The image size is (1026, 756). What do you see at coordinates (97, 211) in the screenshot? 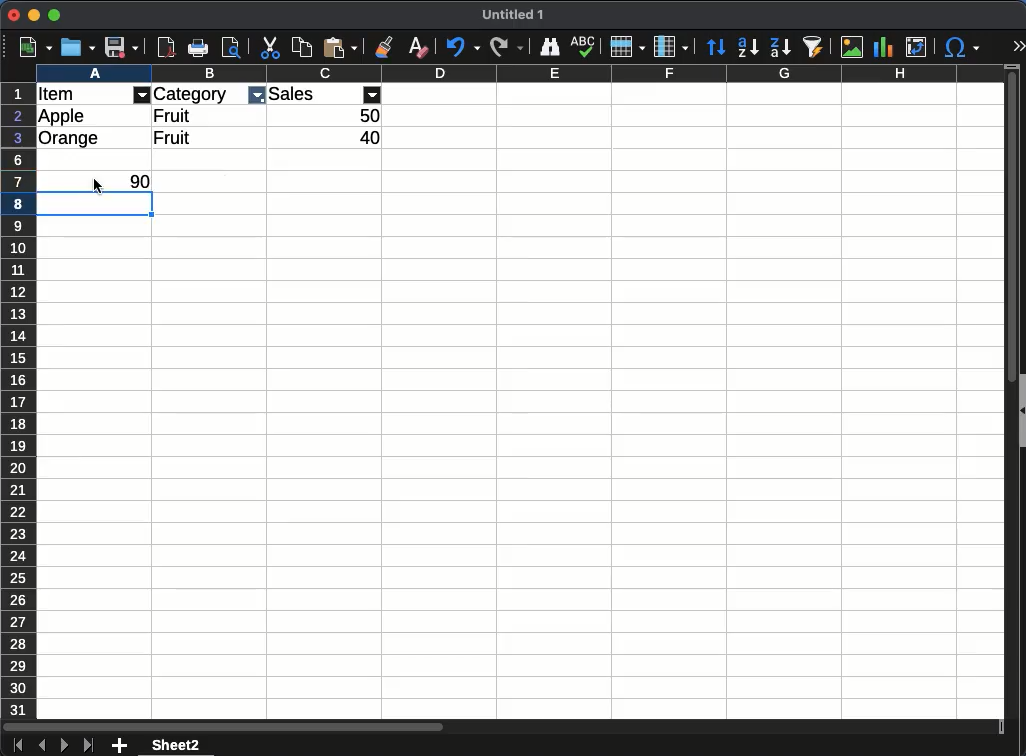
I see `cell selected` at bounding box center [97, 211].